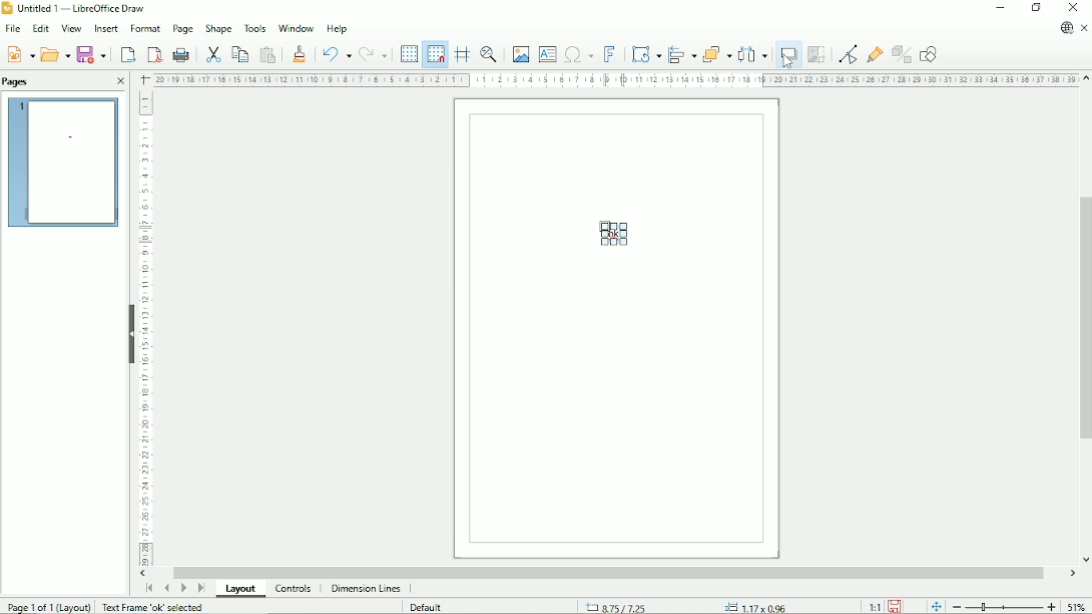 Image resolution: width=1092 pixels, height=614 pixels. Describe the element at coordinates (181, 29) in the screenshot. I see `Page` at that location.